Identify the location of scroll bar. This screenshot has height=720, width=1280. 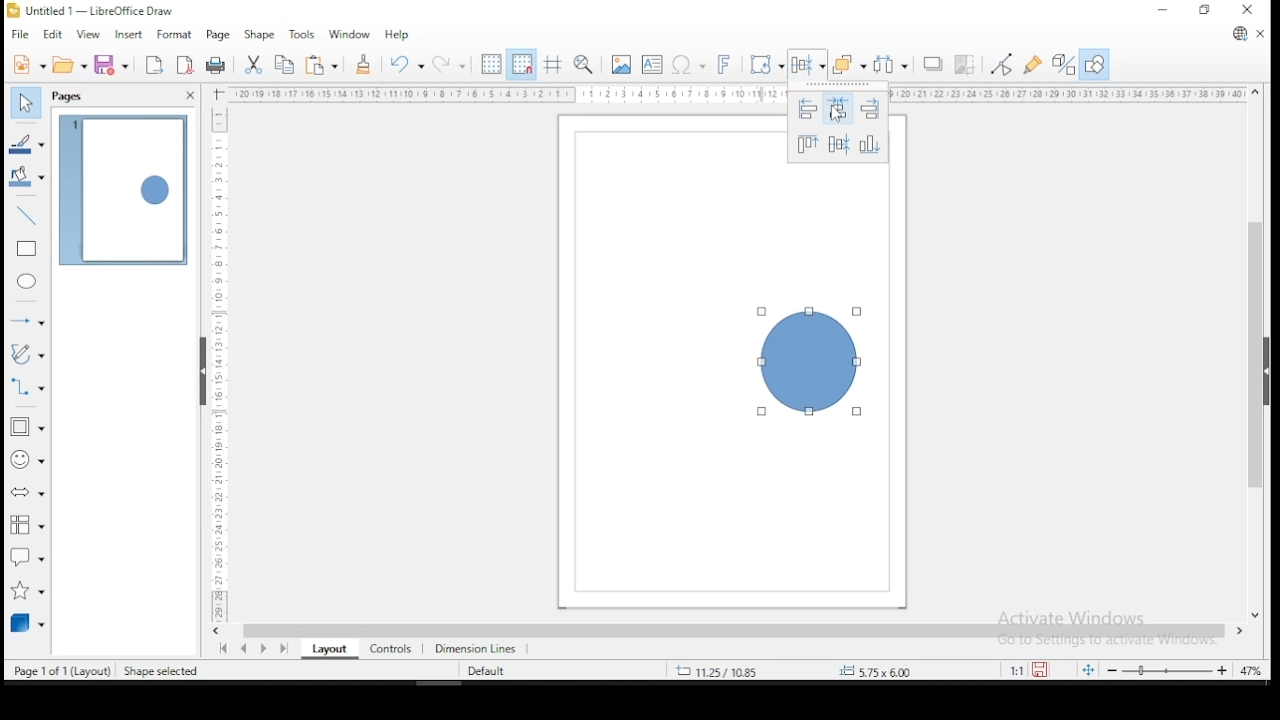
(733, 630).